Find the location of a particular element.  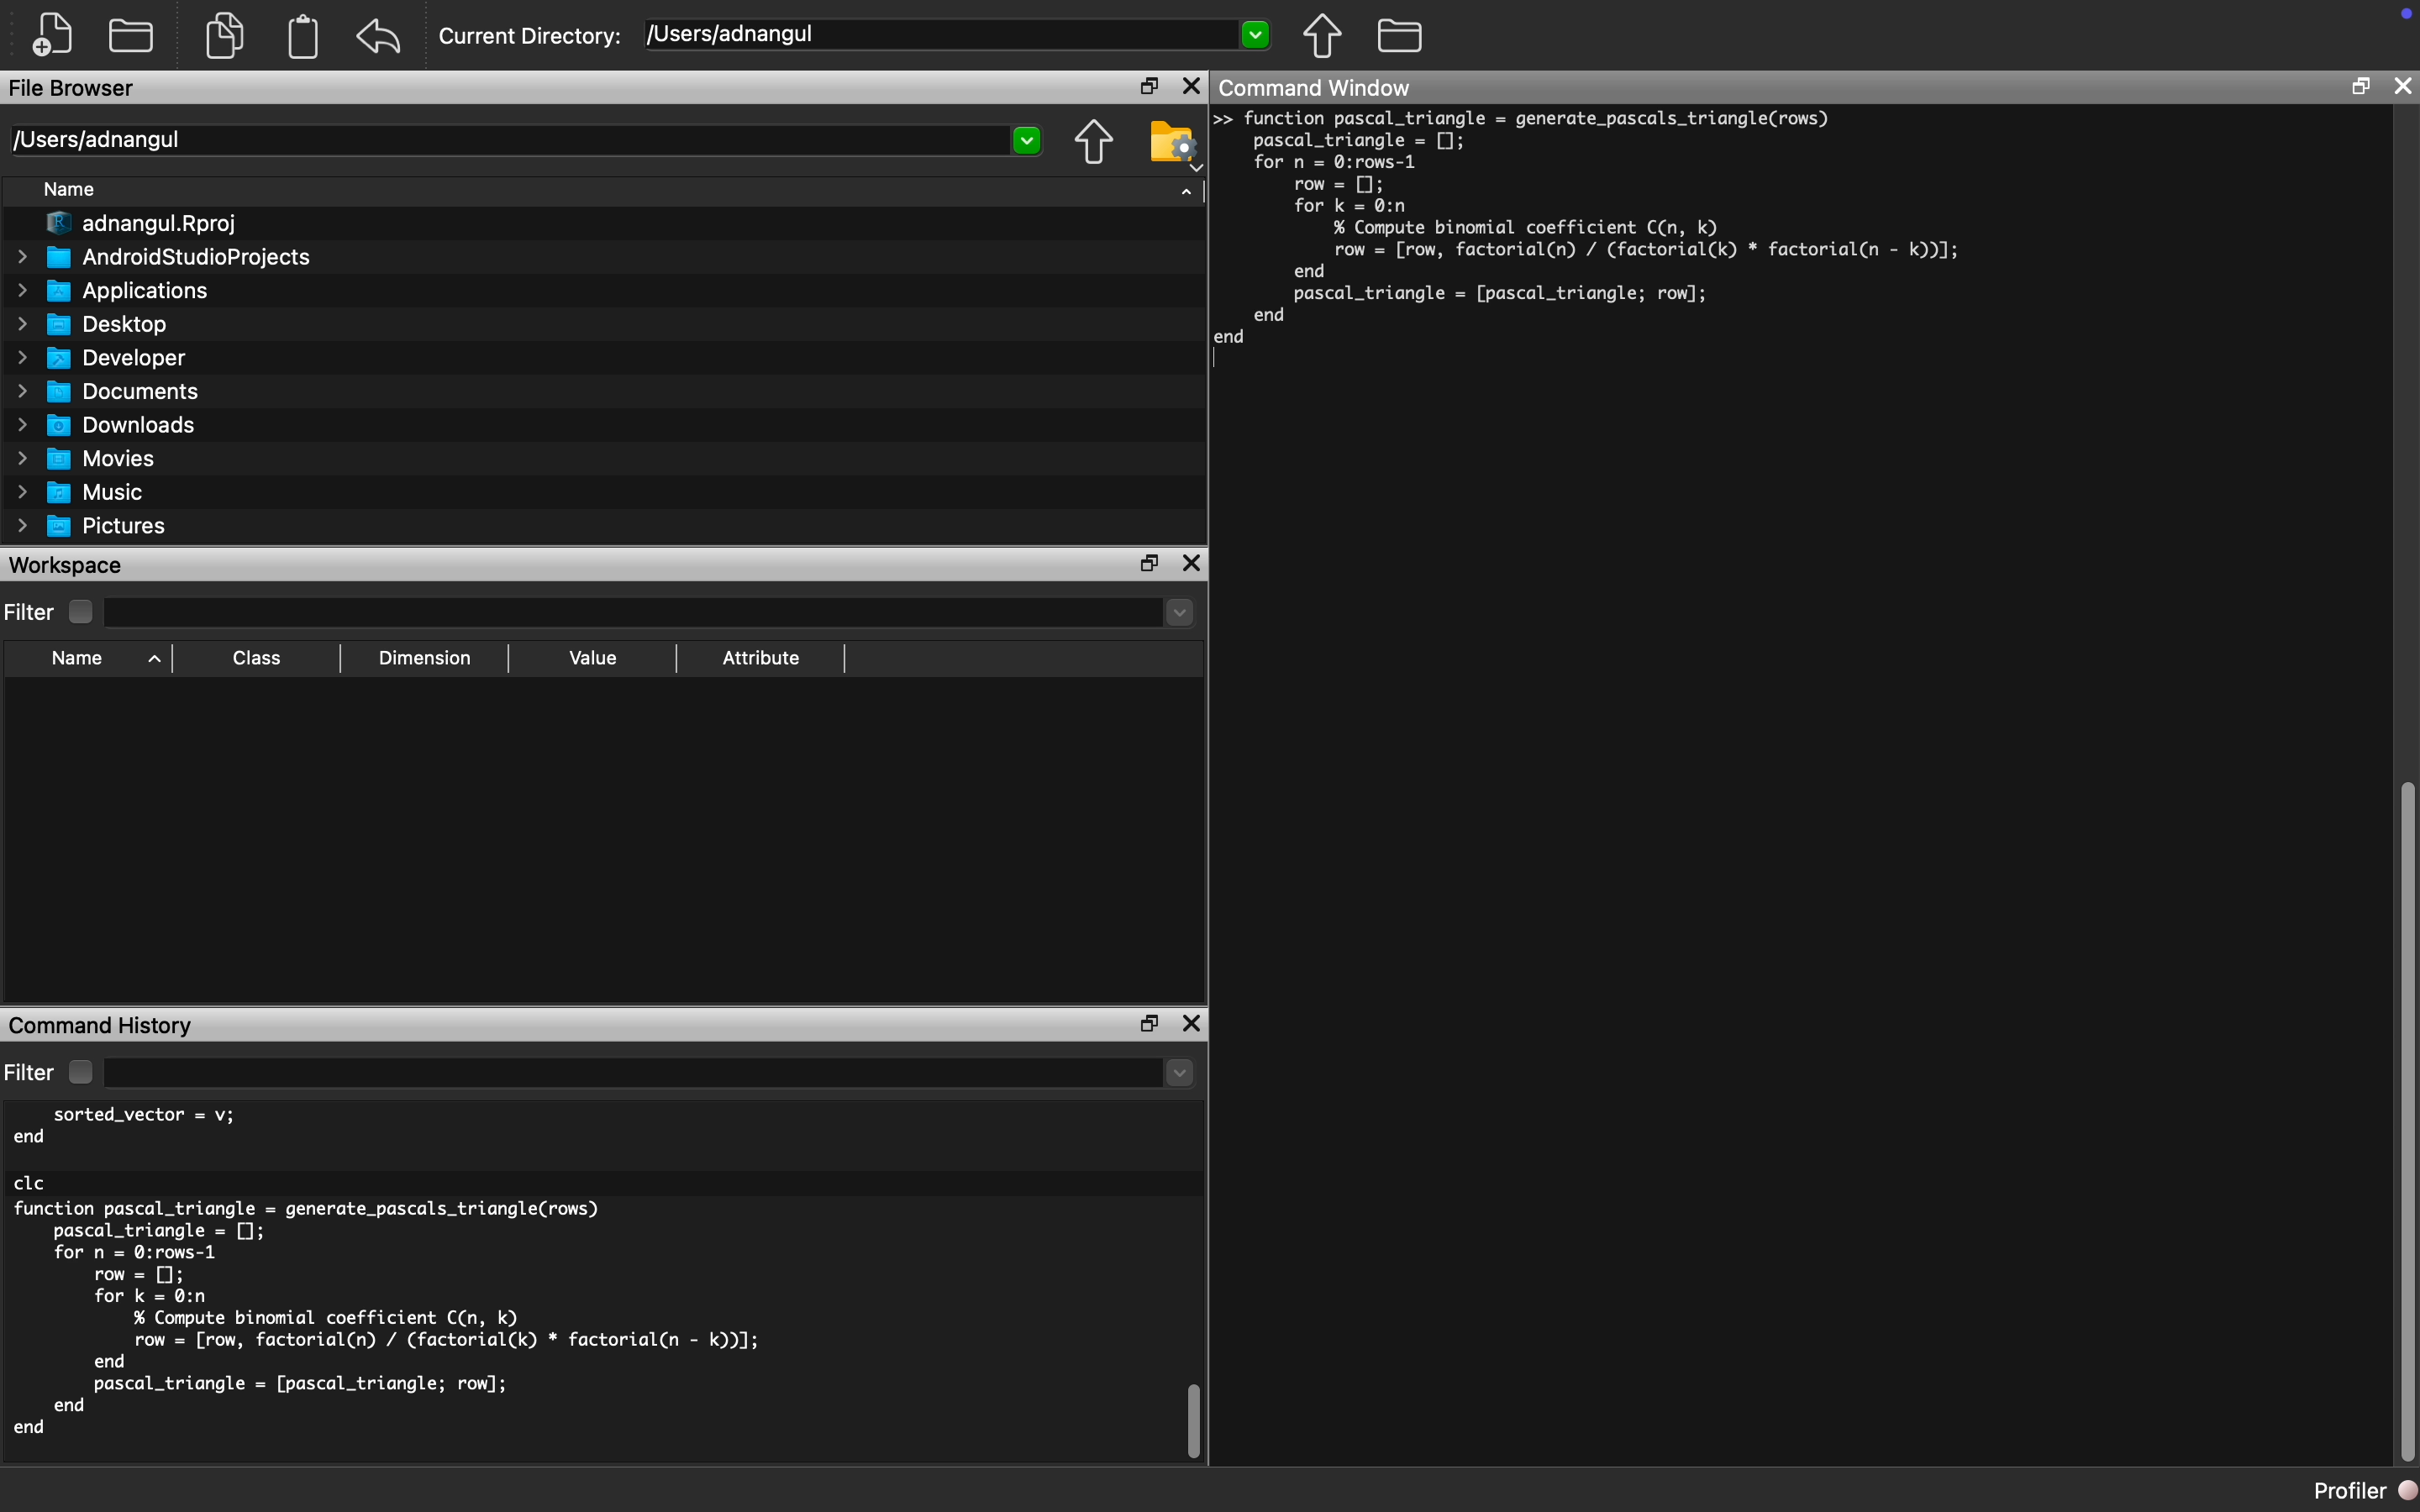

Desktop is located at coordinates (95, 326).